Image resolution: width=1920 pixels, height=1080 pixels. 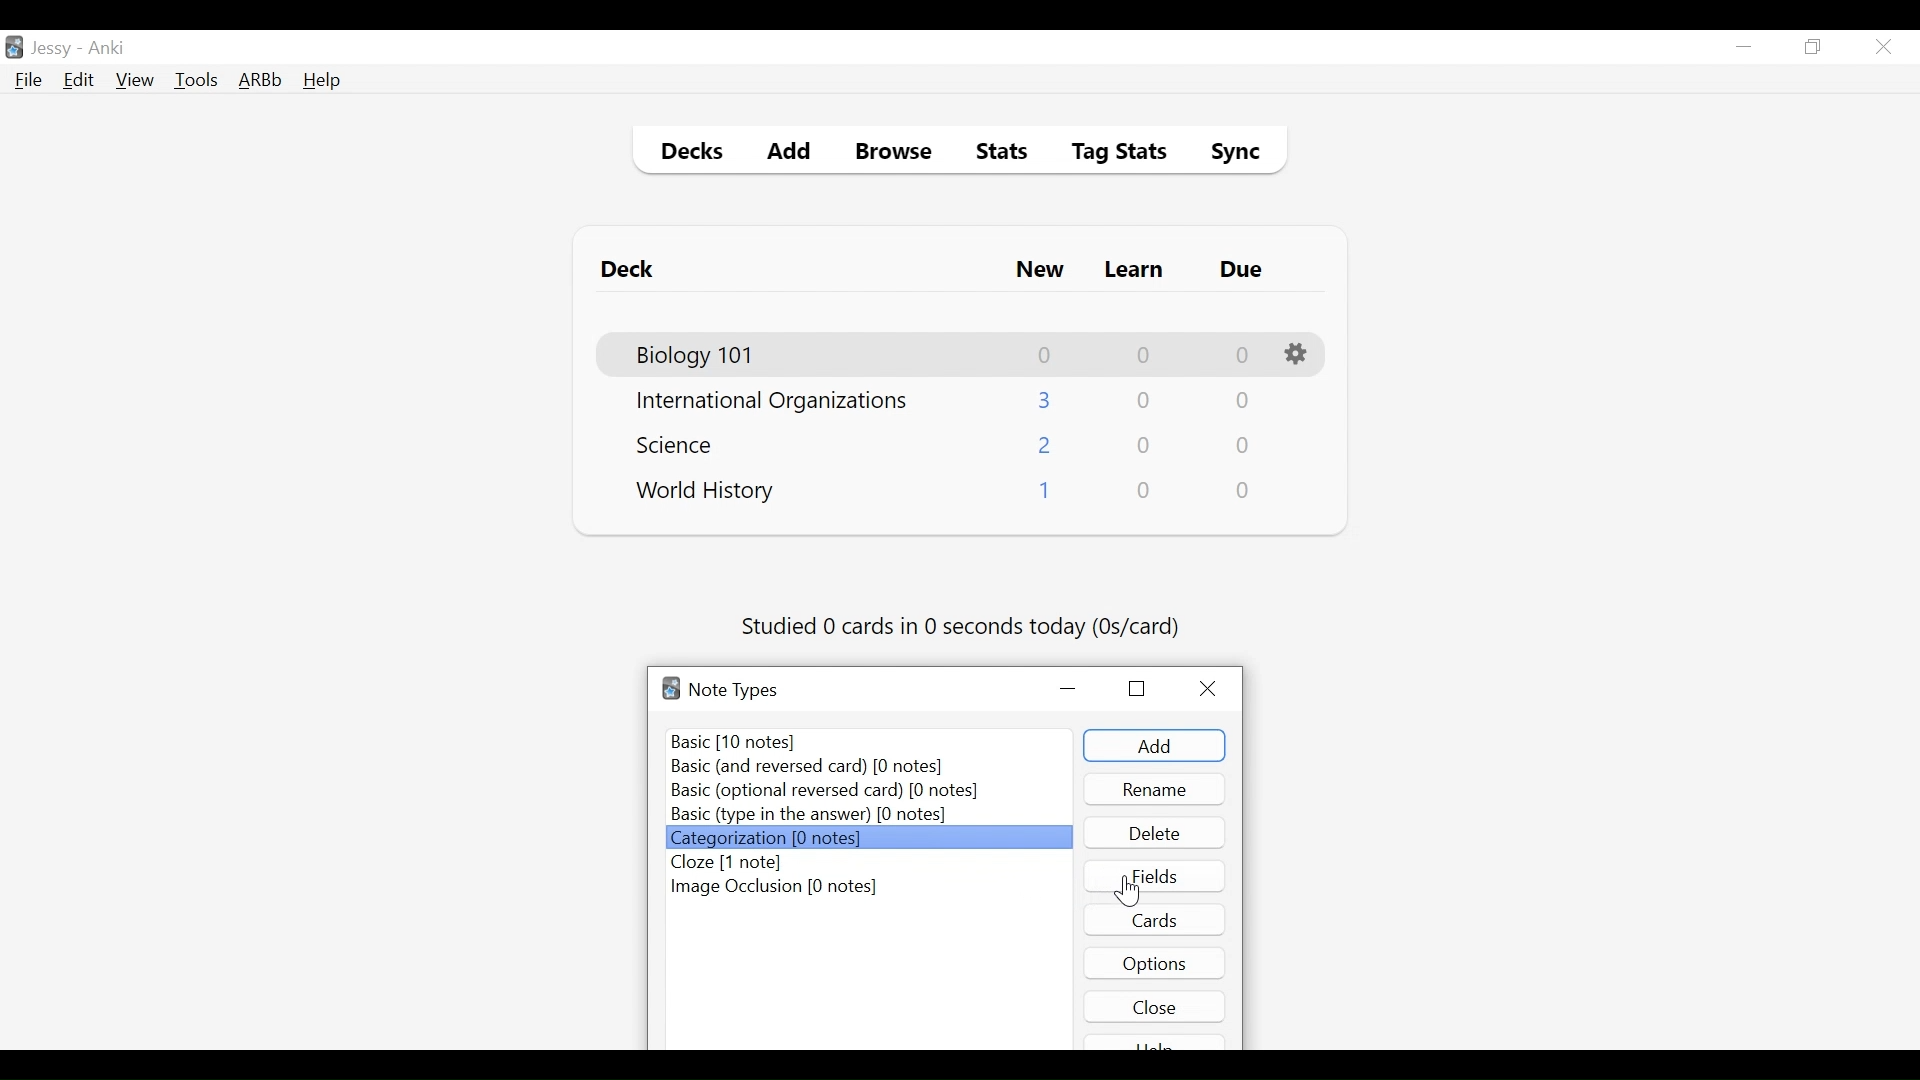 I want to click on Close, so click(x=1213, y=689).